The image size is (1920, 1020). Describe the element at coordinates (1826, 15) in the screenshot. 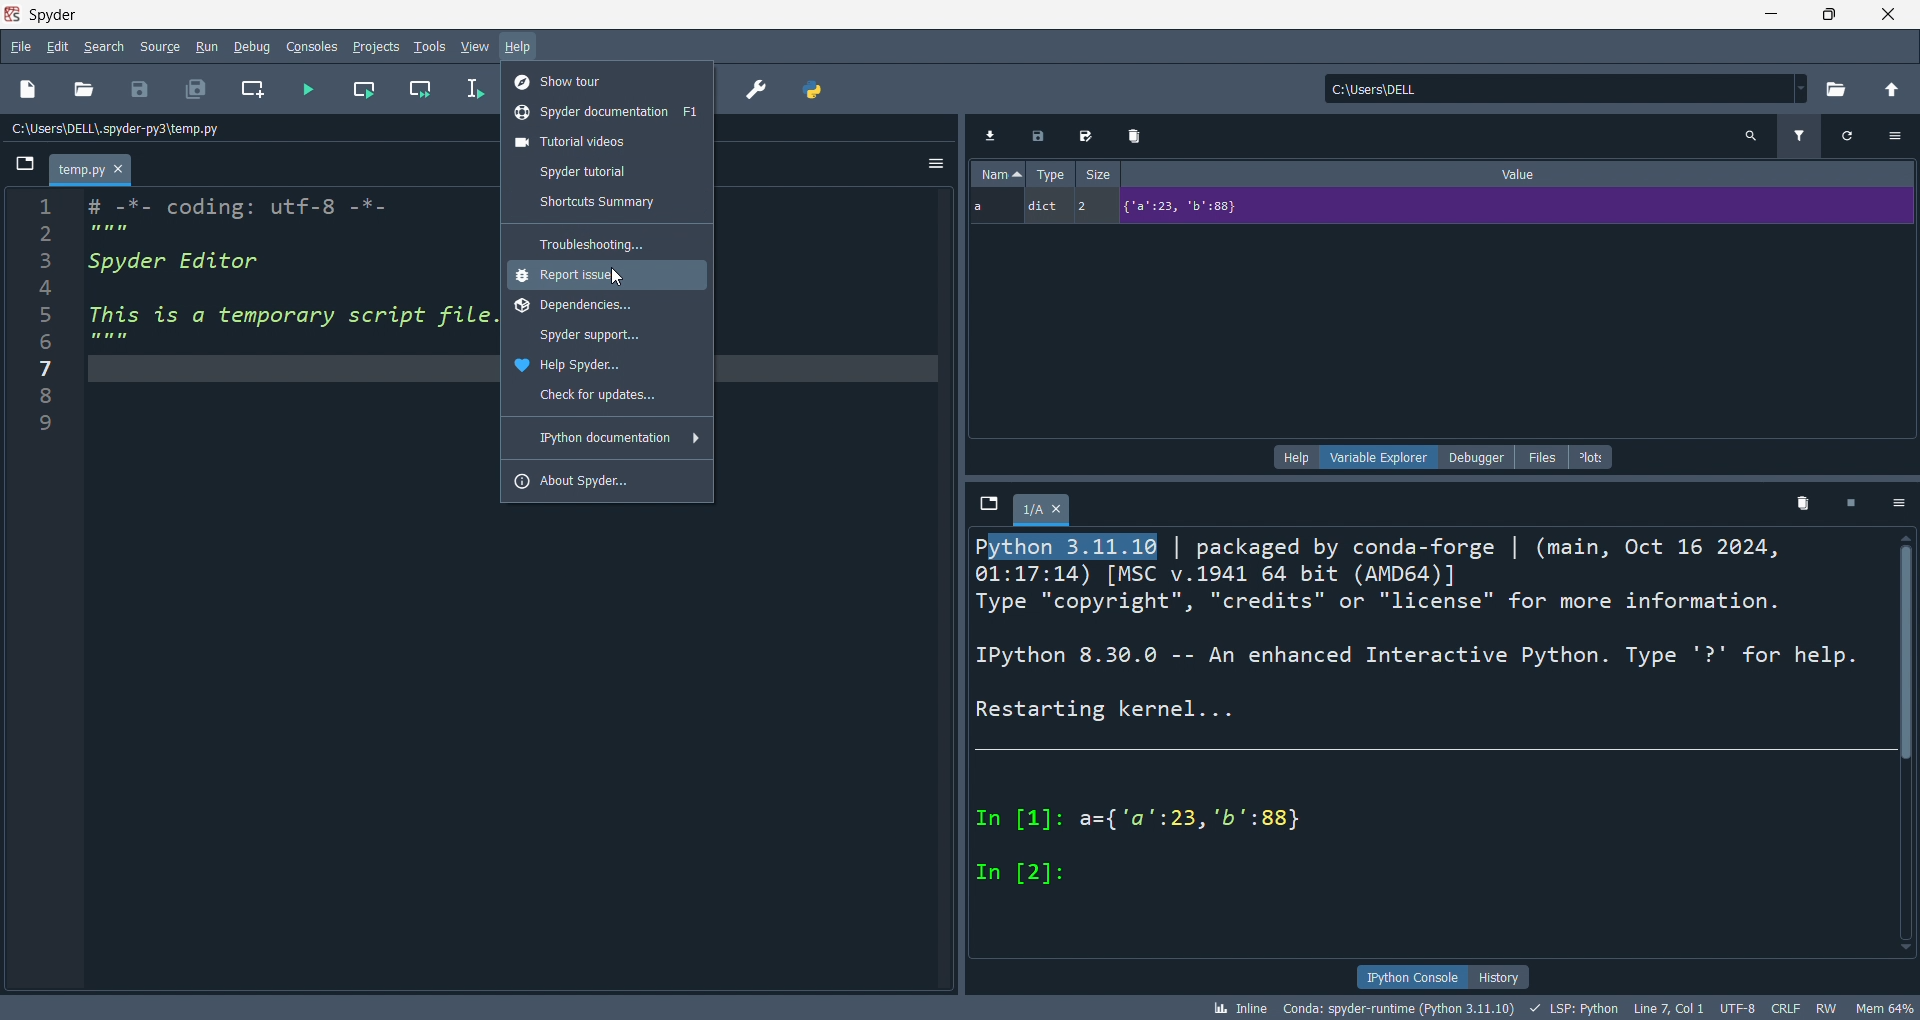

I see `maximize` at that location.